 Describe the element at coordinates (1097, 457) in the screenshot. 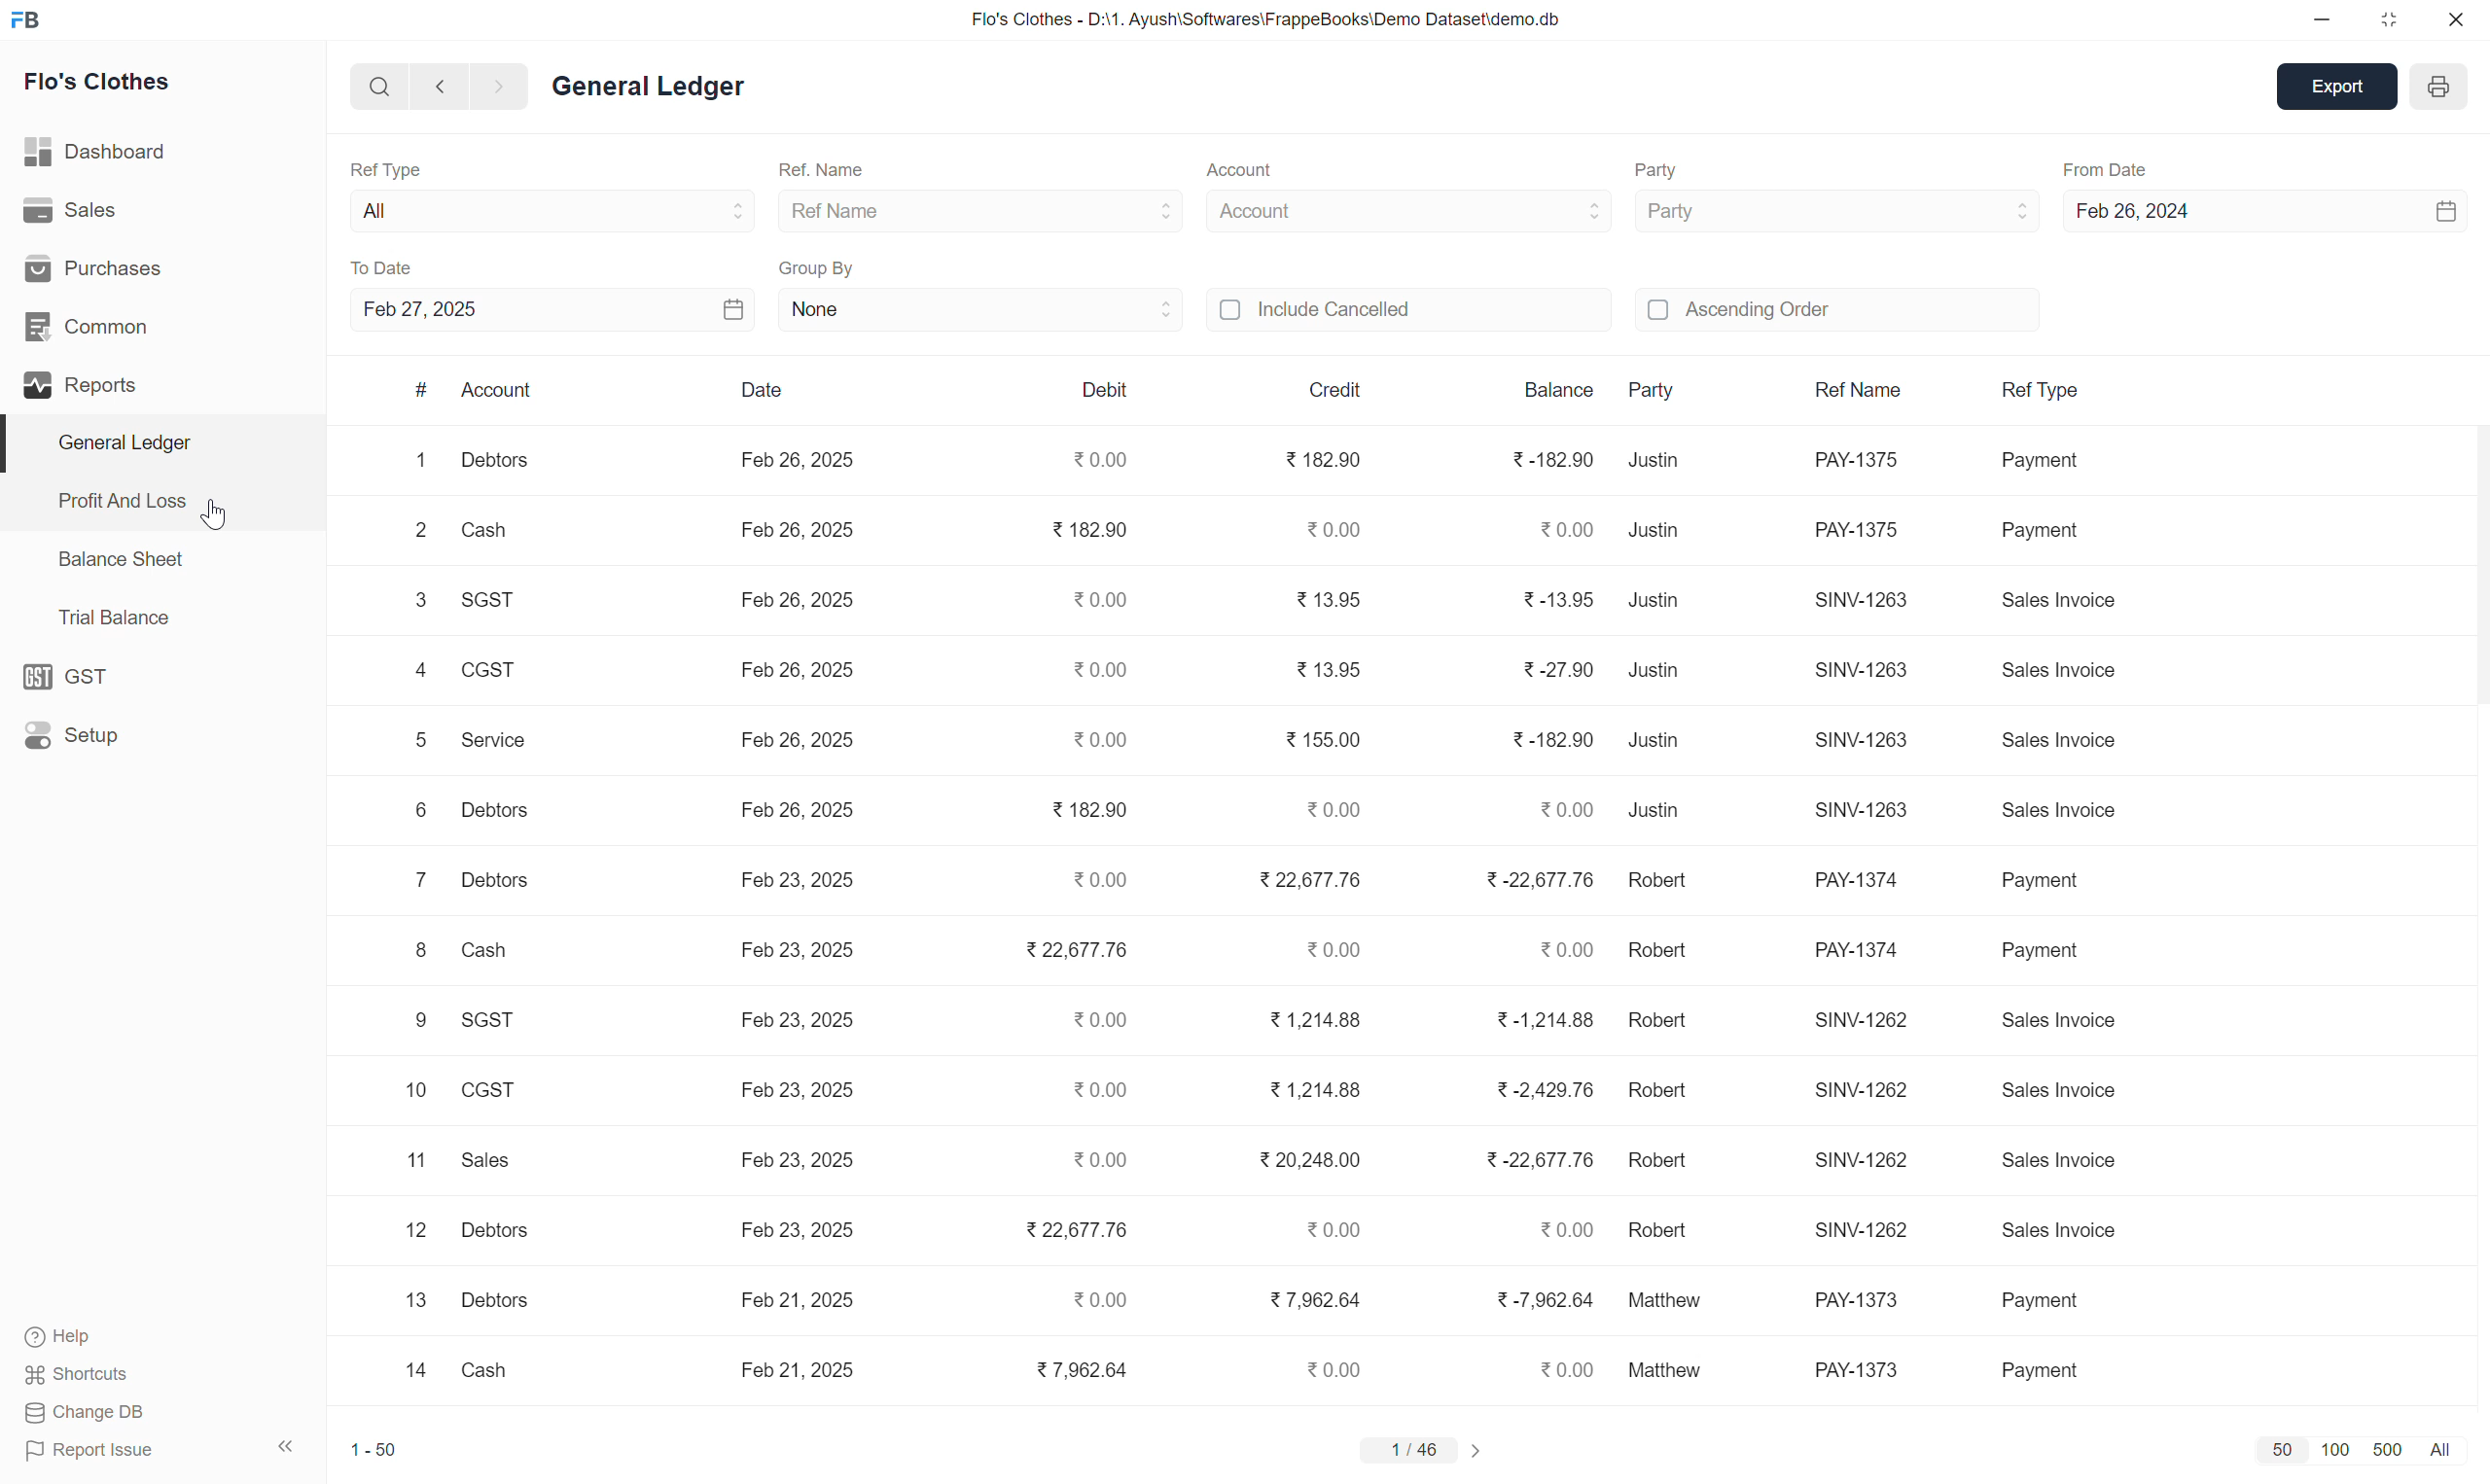

I see `₹ 0.00` at that location.